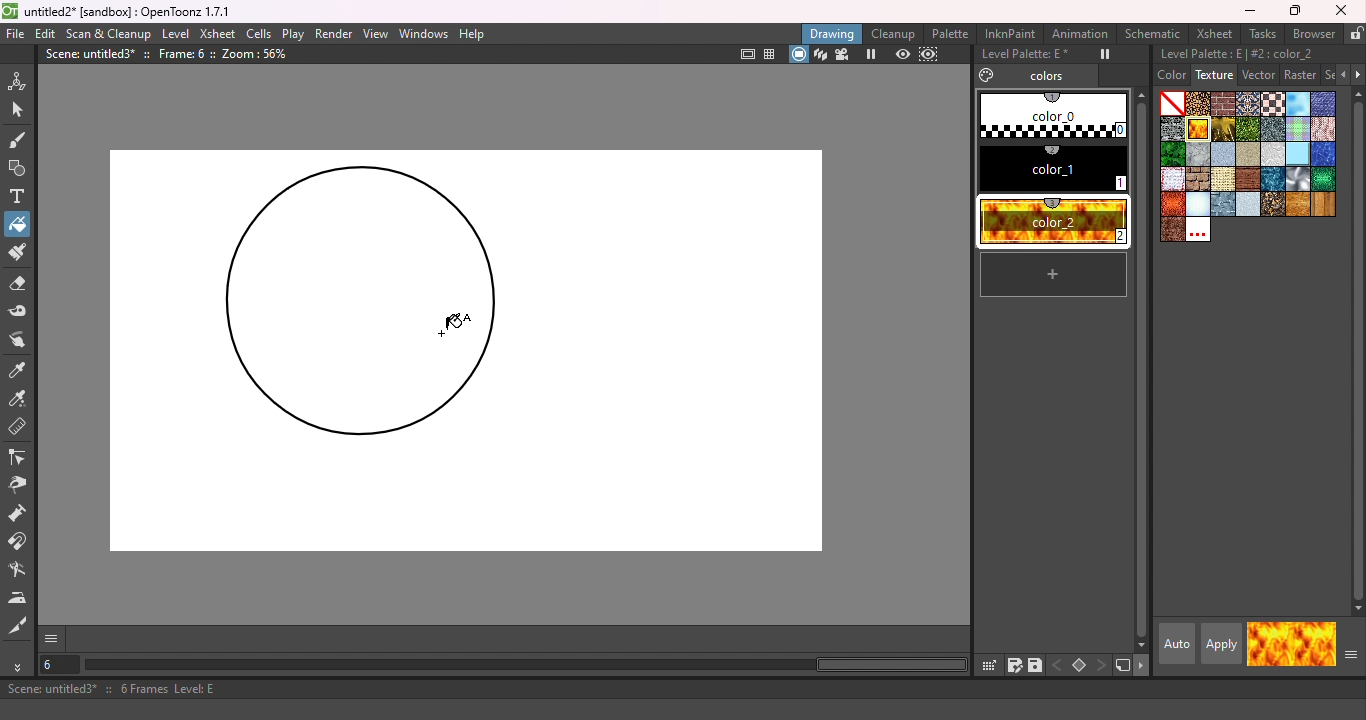 Image resolution: width=1366 pixels, height=720 pixels. Describe the element at coordinates (21, 339) in the screenshot. I see `Finger tool` at that location.